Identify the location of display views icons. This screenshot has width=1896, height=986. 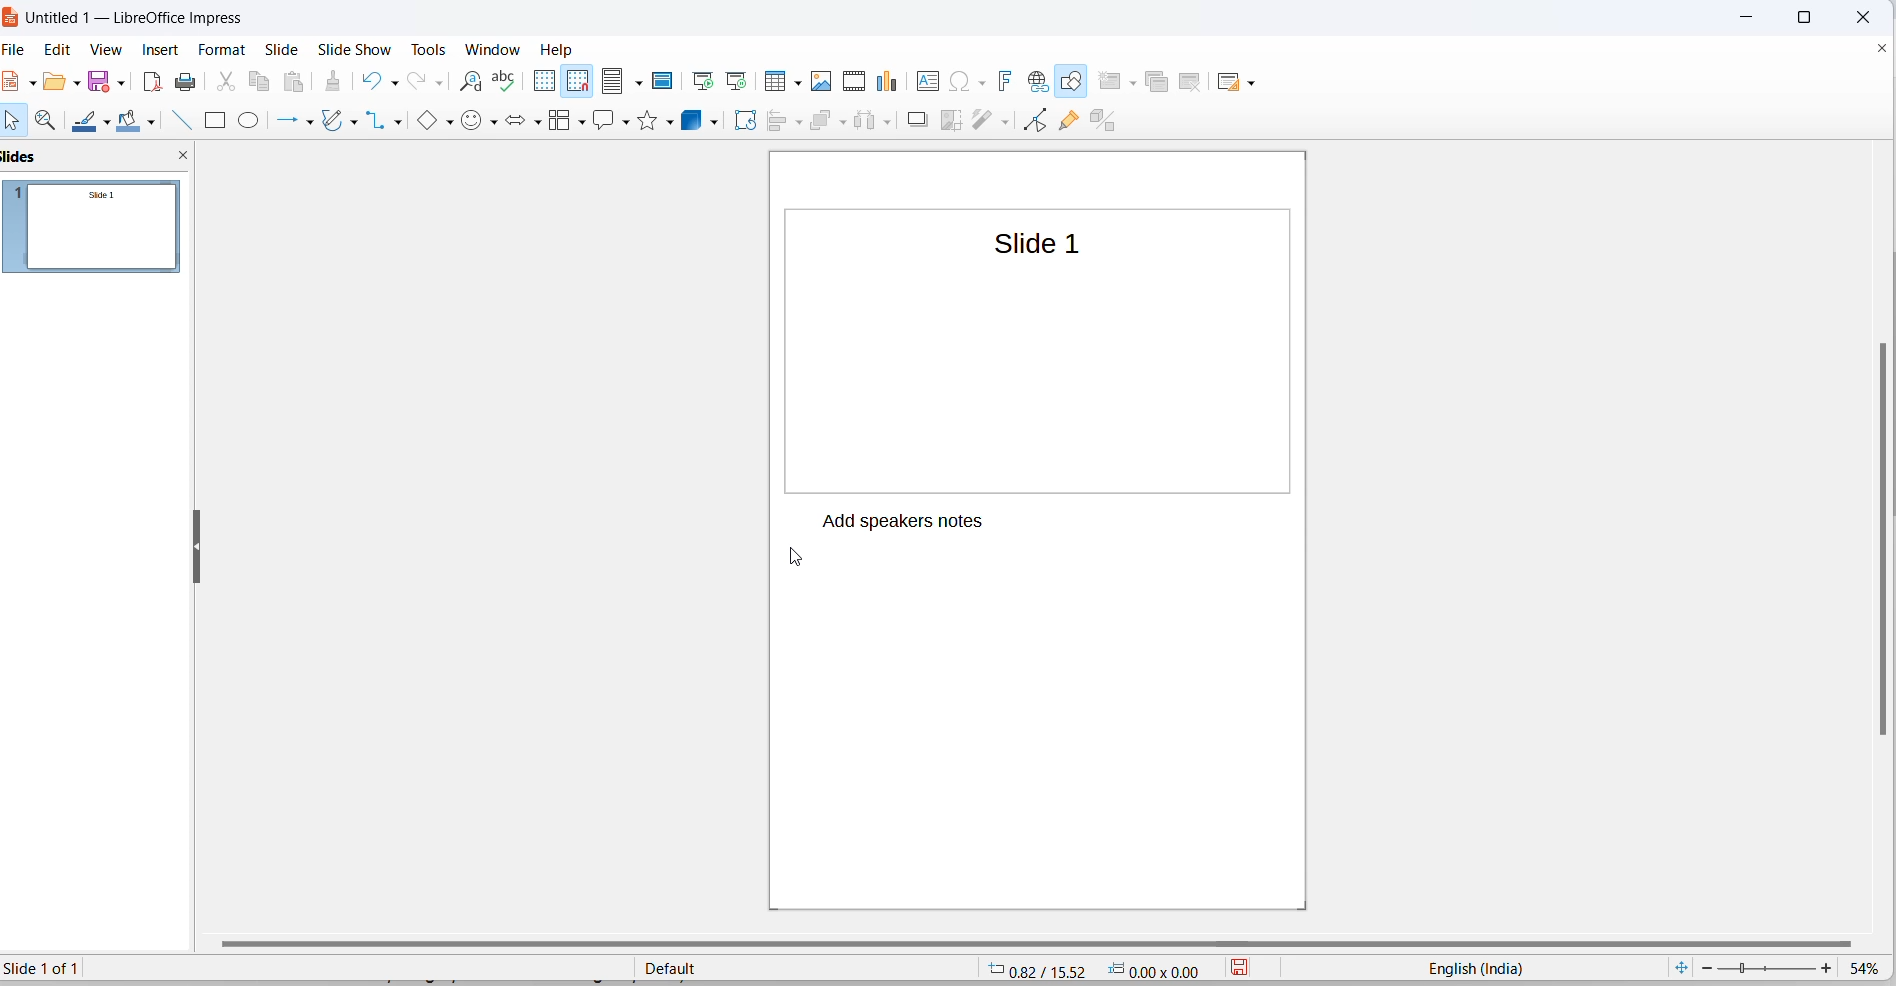
(614, 82).